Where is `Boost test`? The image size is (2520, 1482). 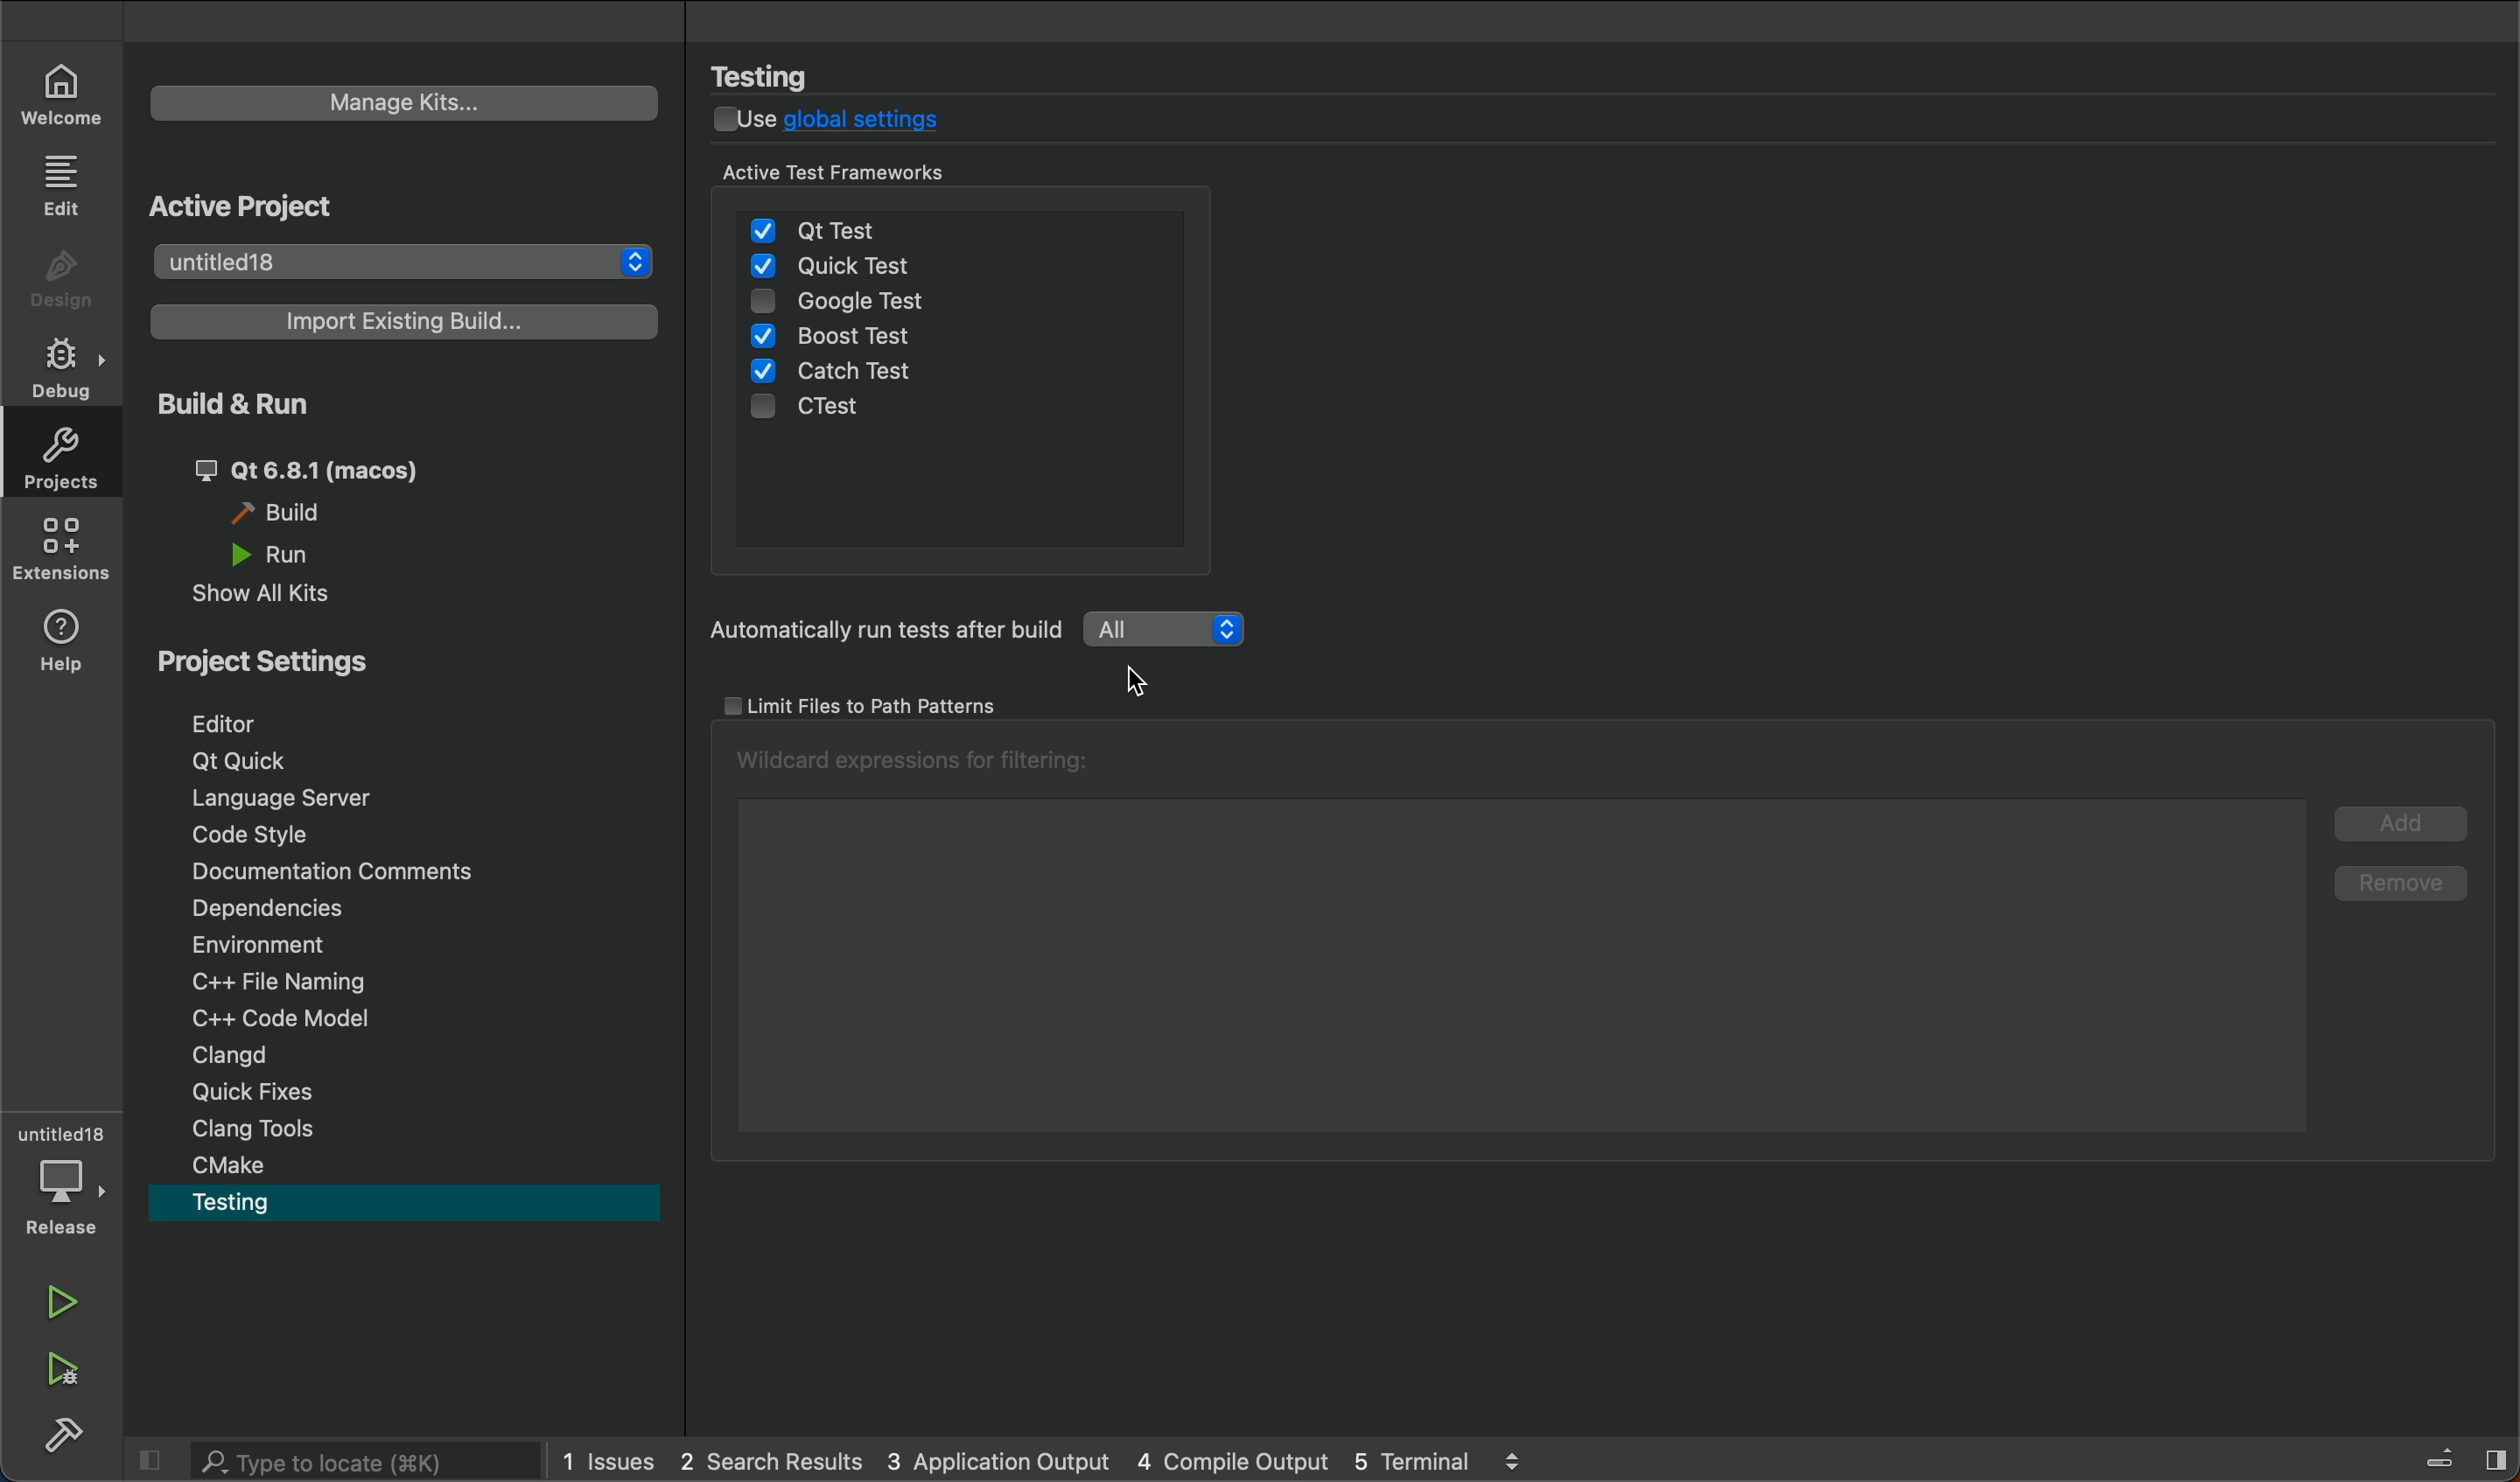
Boost test is located at coordinates (845, 336).